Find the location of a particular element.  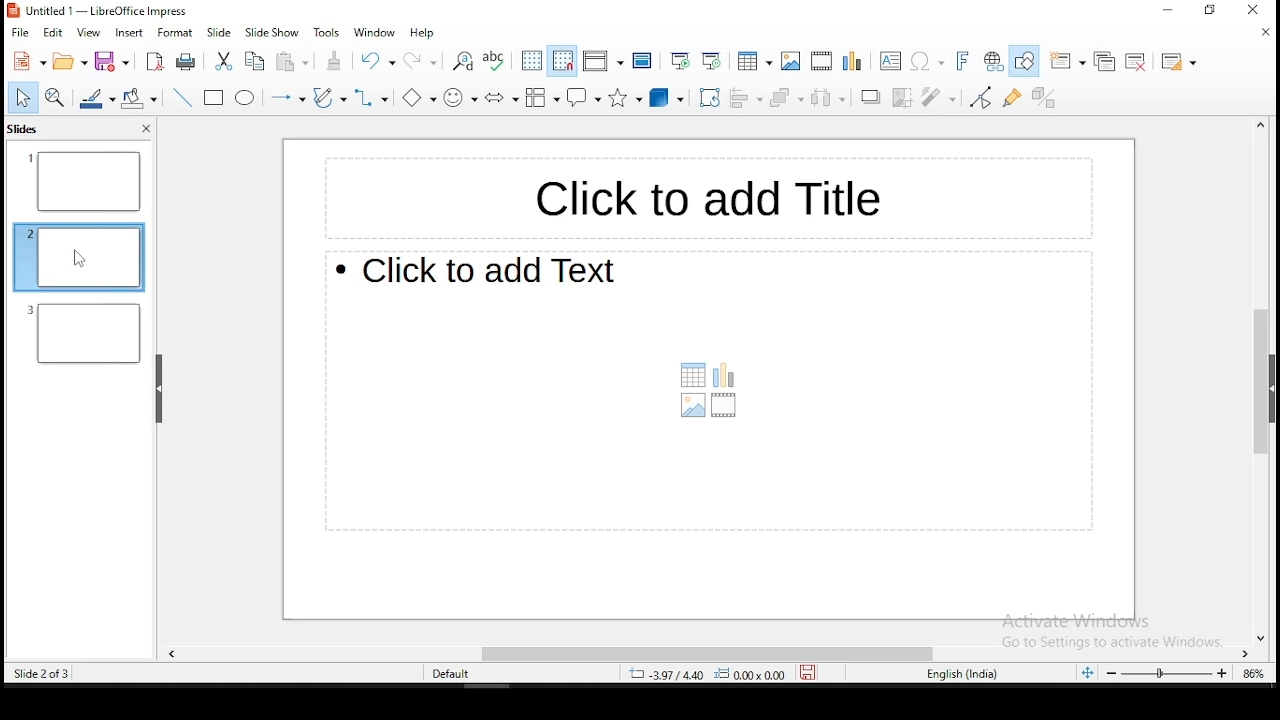

slide 2 is located at coordinates (85, 333).